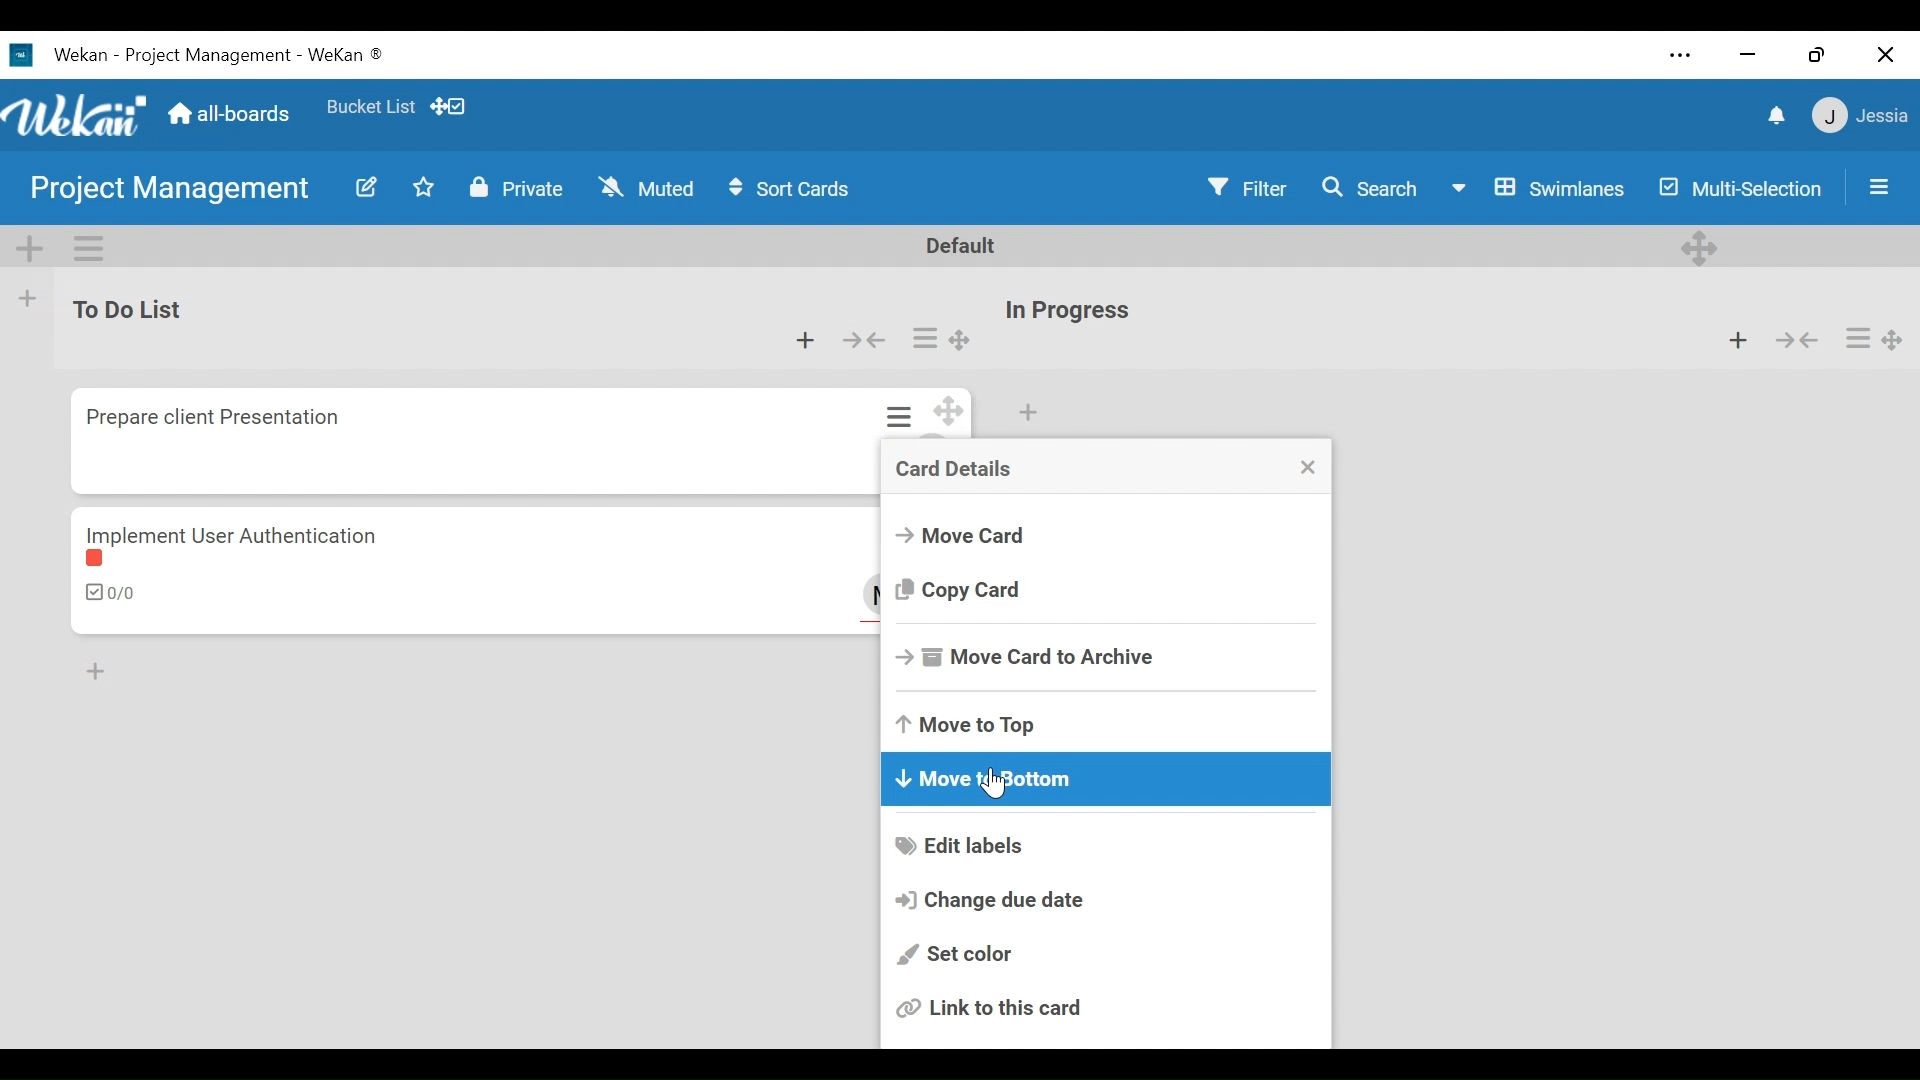 The image size is (1920, 1080). Describe the element at coordinates (970, 726) in the screenshot. I see `Move to Top` at that location.